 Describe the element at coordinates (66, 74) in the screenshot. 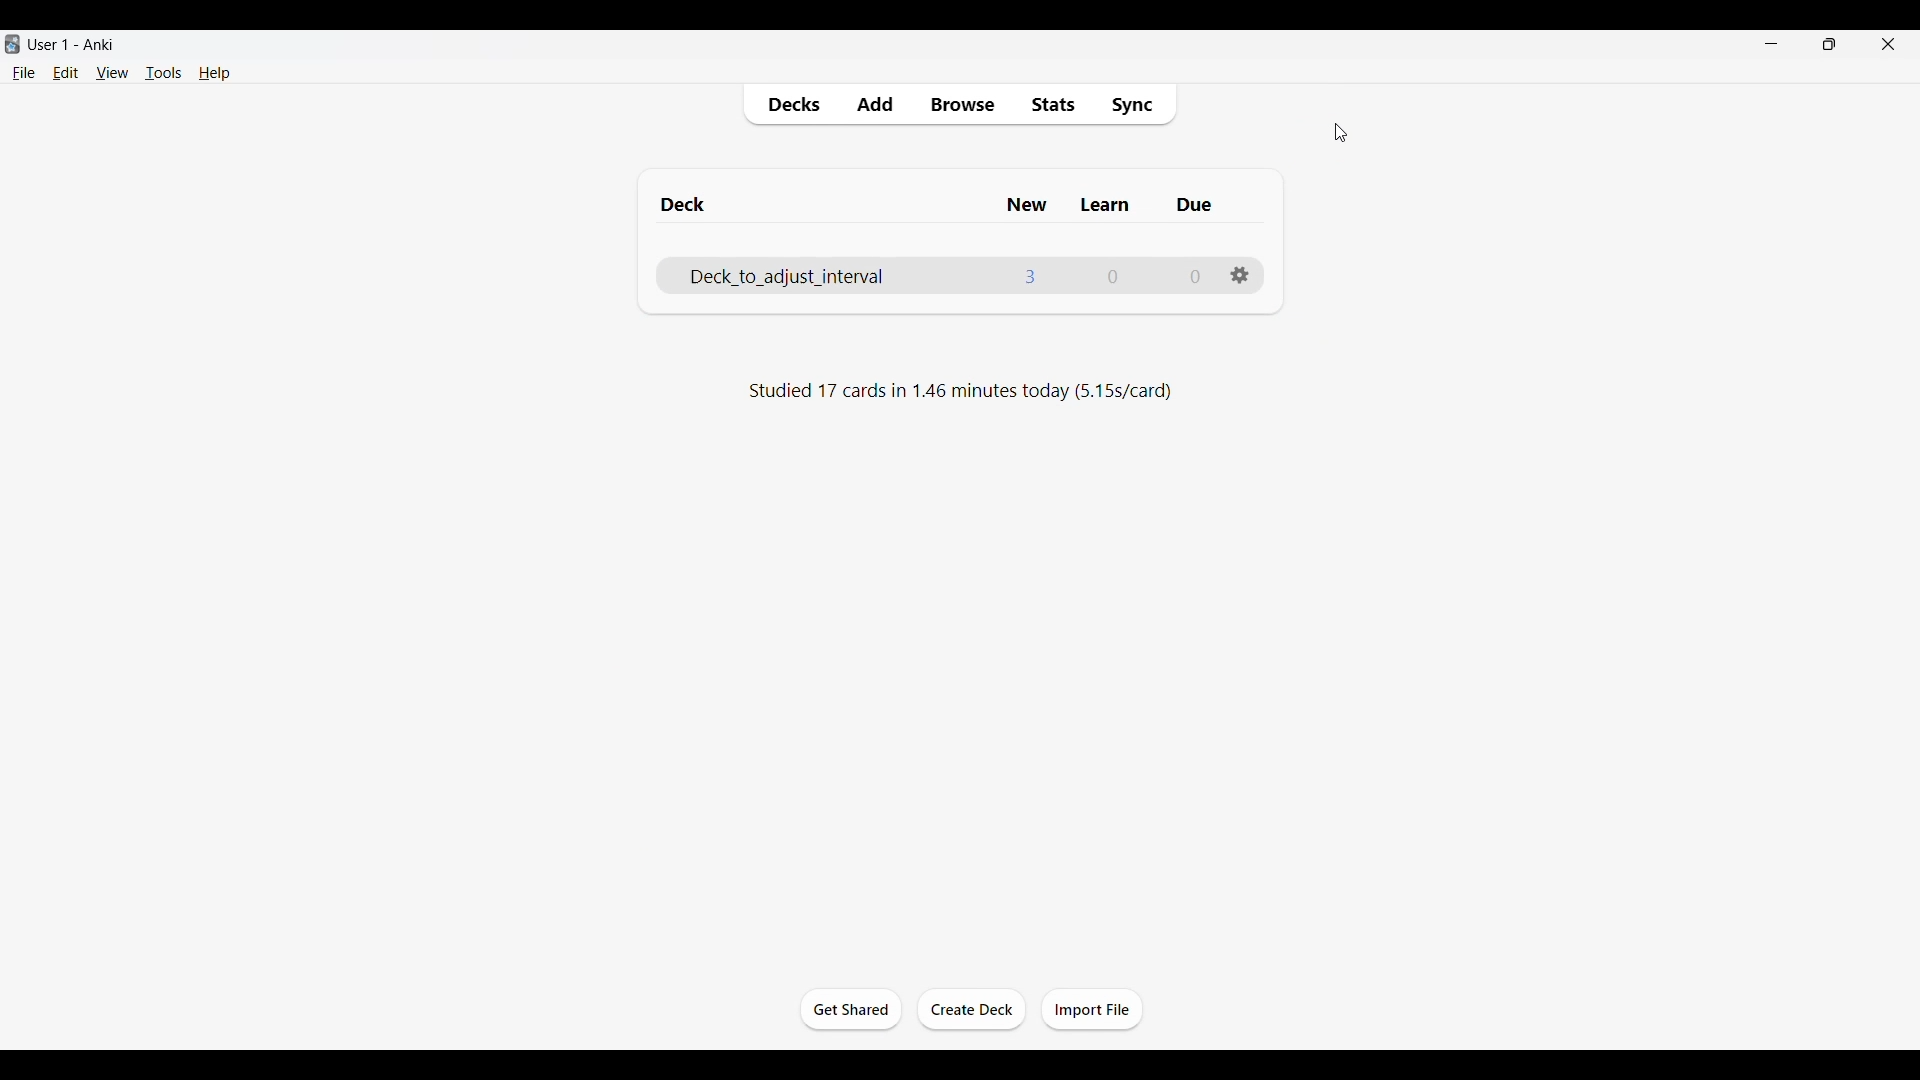

I see `Edit menu` at that location.